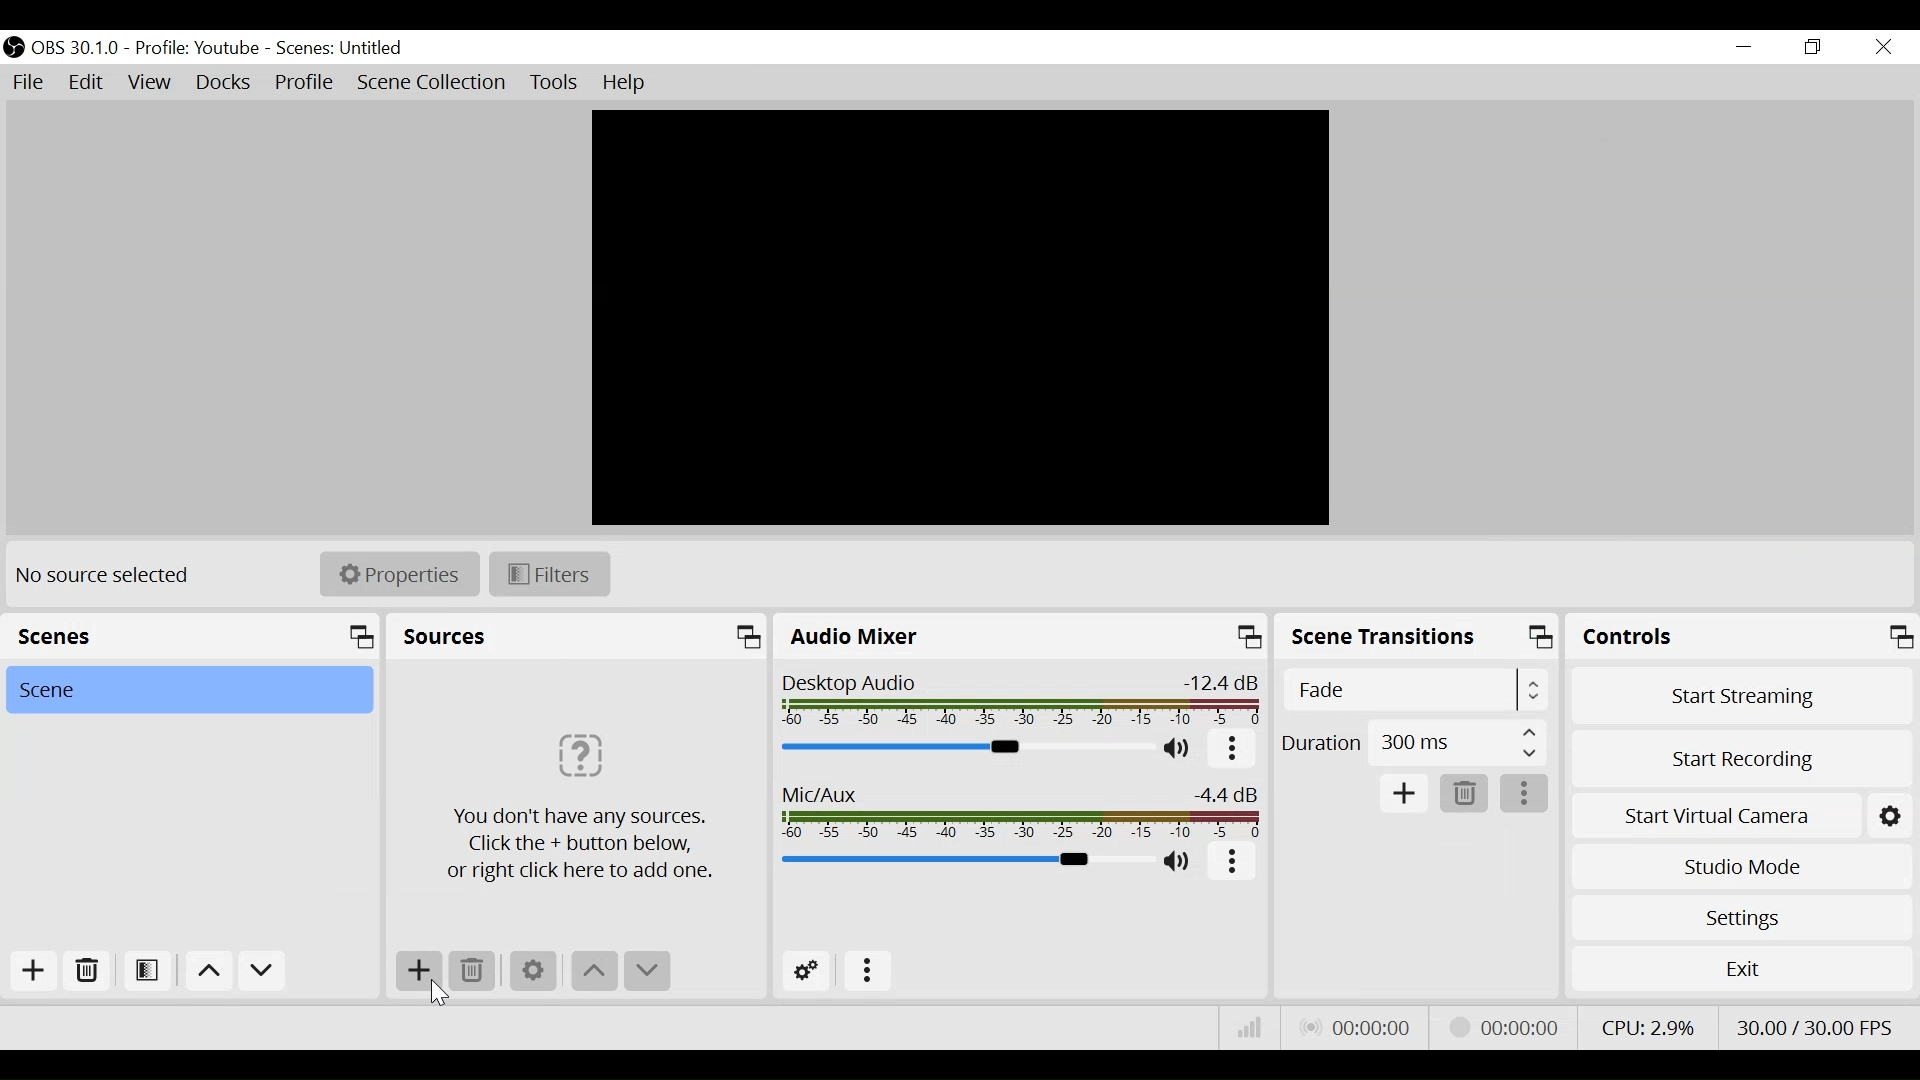  What do you see at coordinates (551, 82) in the screenshot?
I see `Tools` at bounding box center [551, 82].